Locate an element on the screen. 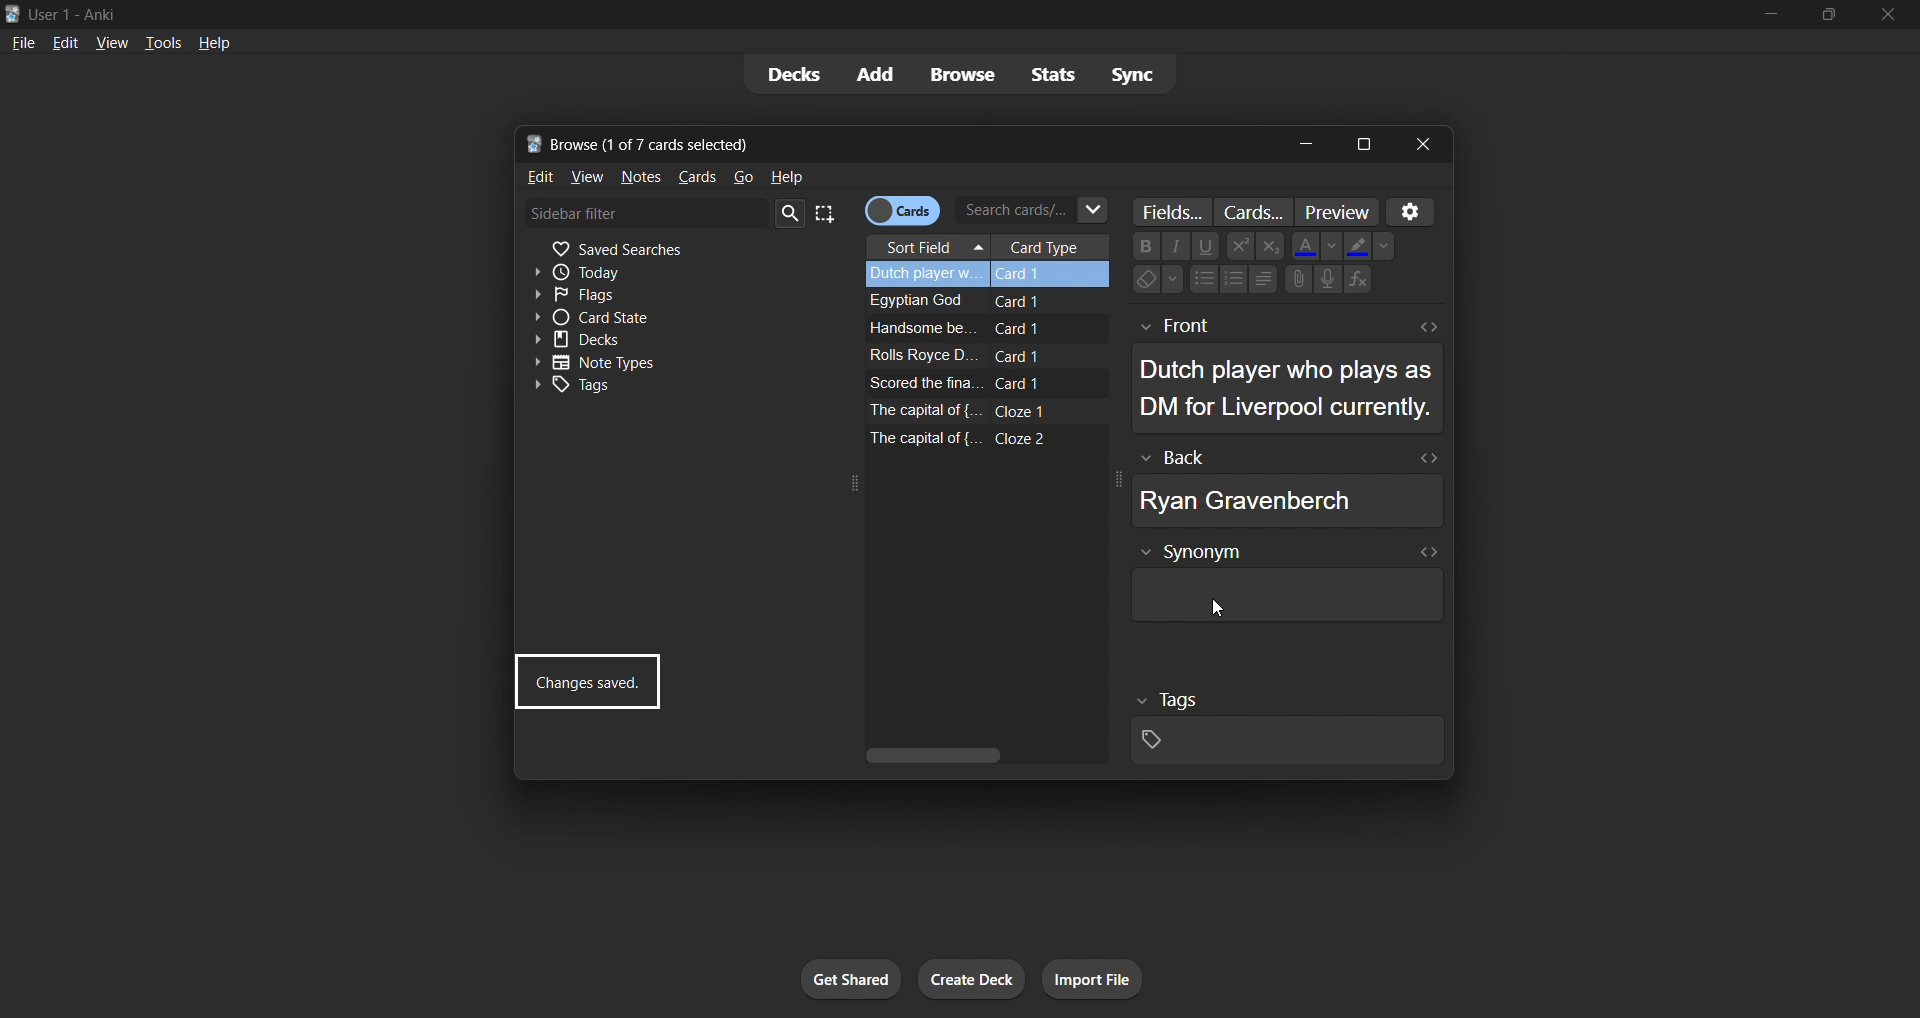 This screenshot has height=1018, width=1920. status update is located at coordinates (587, 681).